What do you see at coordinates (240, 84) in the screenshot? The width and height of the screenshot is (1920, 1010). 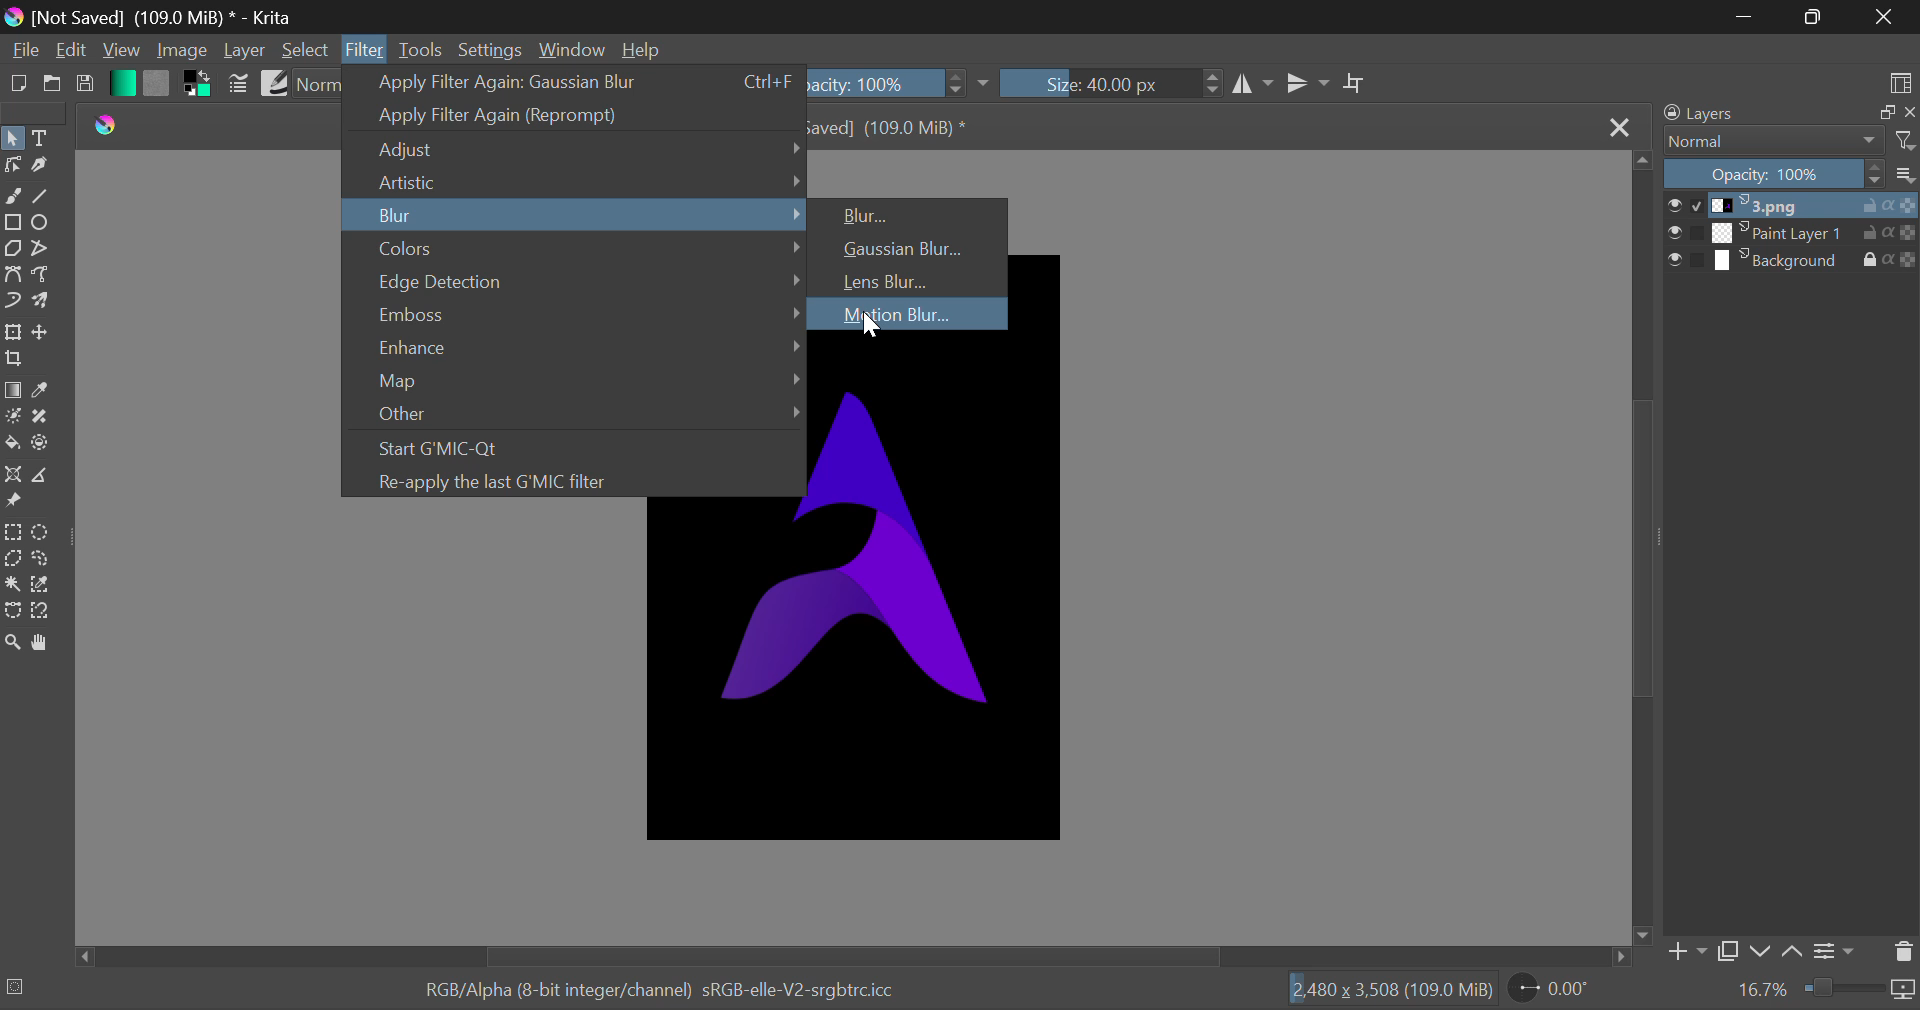 I see `Brush Settings` at bounding box center [240, 84].